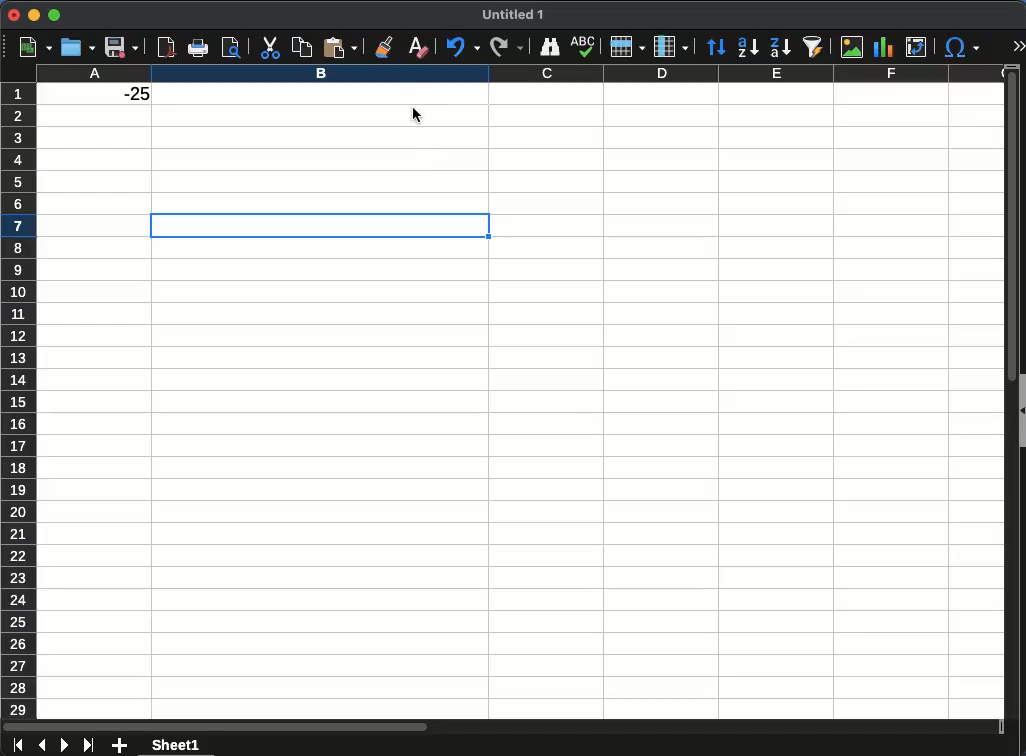 The image size is (1026, 756). Describe the element at coordinates (168, 47) in the screenshot. I see `pdf reader` at that location.